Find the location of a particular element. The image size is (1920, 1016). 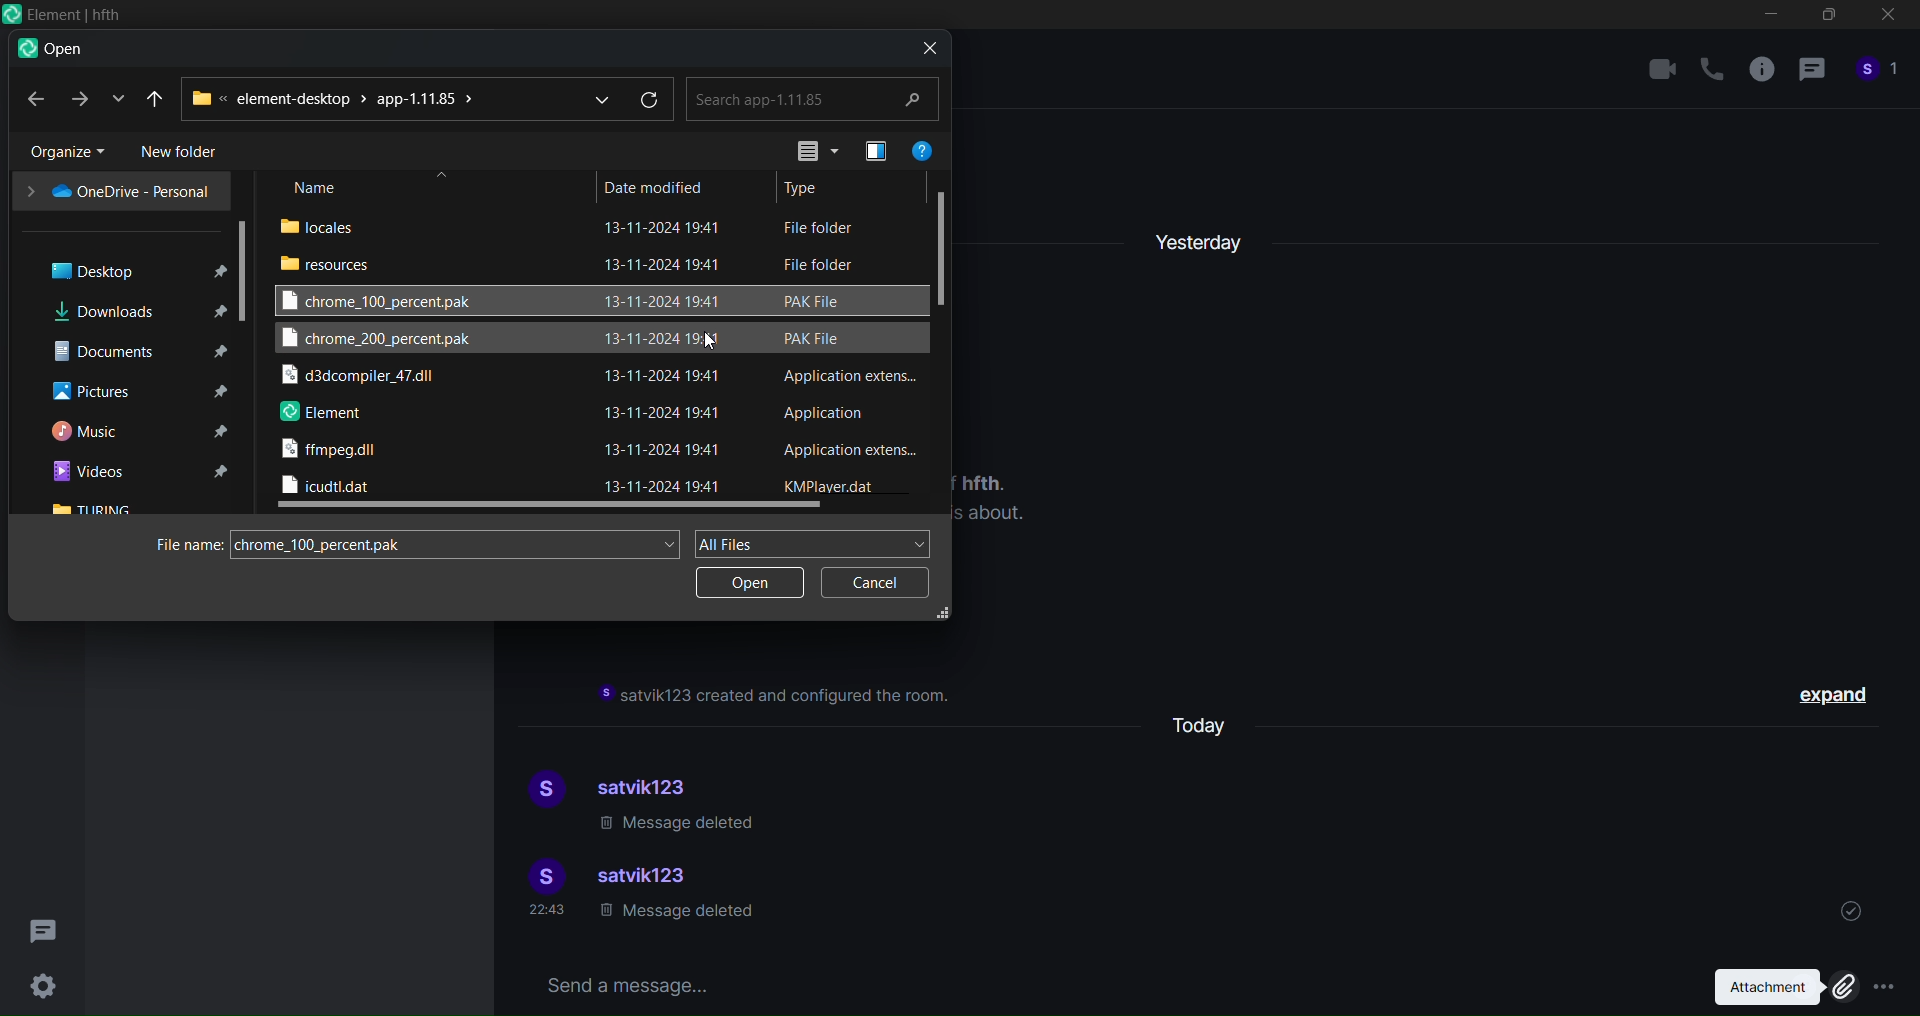

chrome 200 is located at coordinates (379, 341).